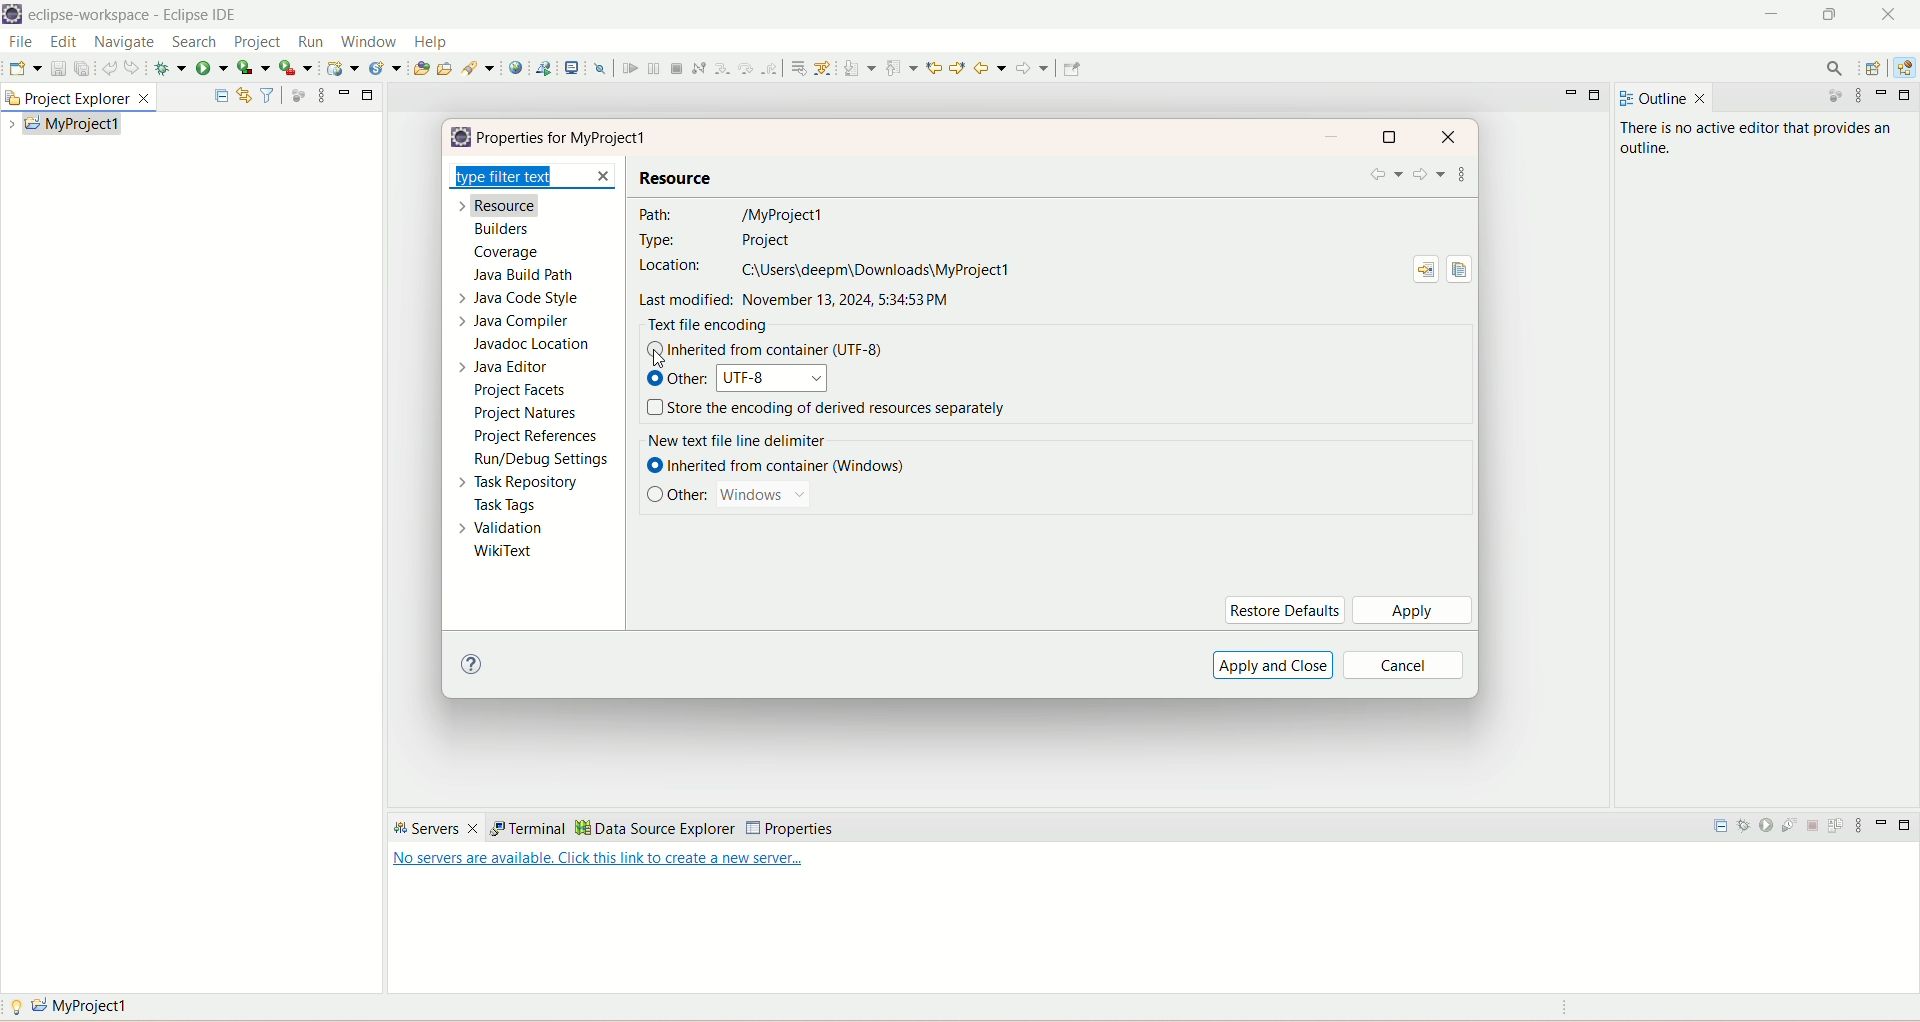 Image resolution: width=1920 pixels, height=1022 pixels. What do you see at coordinates (221, 92) in the screenshot?
I see `collapse all` at bounding box center [221, 92].